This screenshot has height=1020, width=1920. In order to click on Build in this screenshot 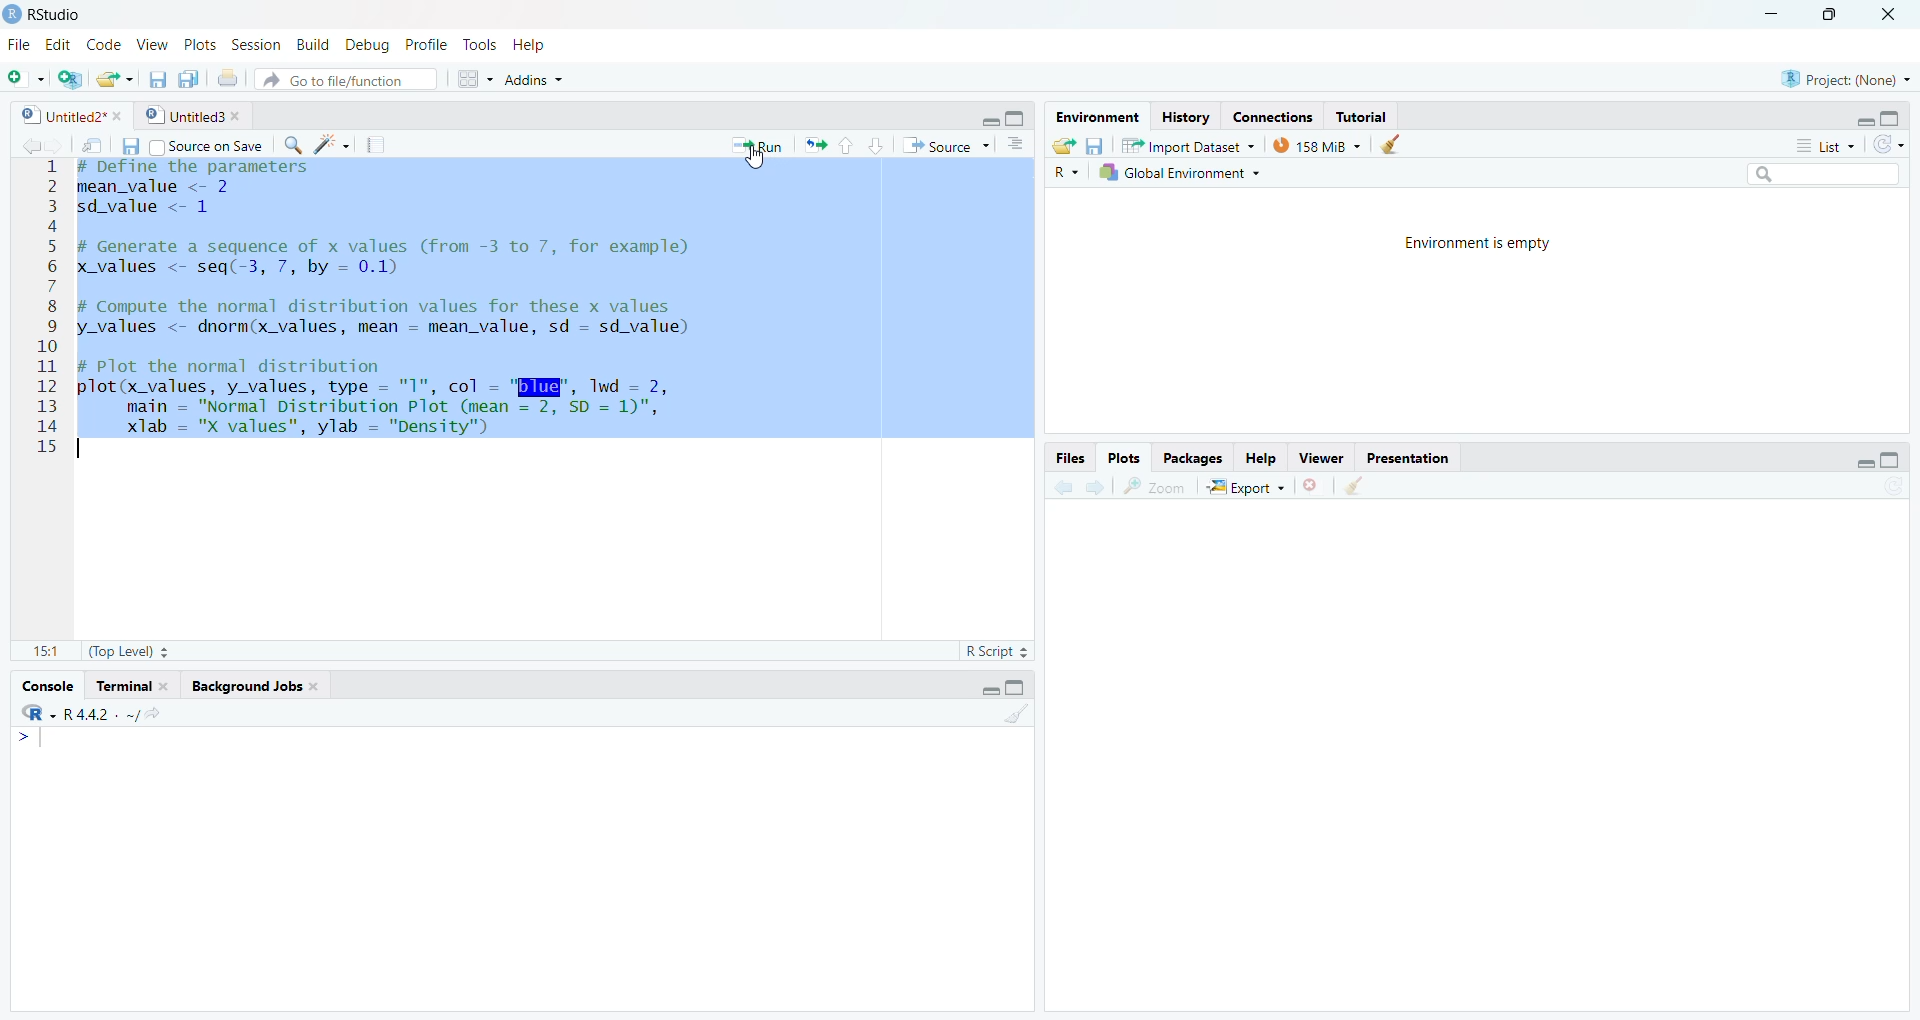, I will do `click(310, 44)`.